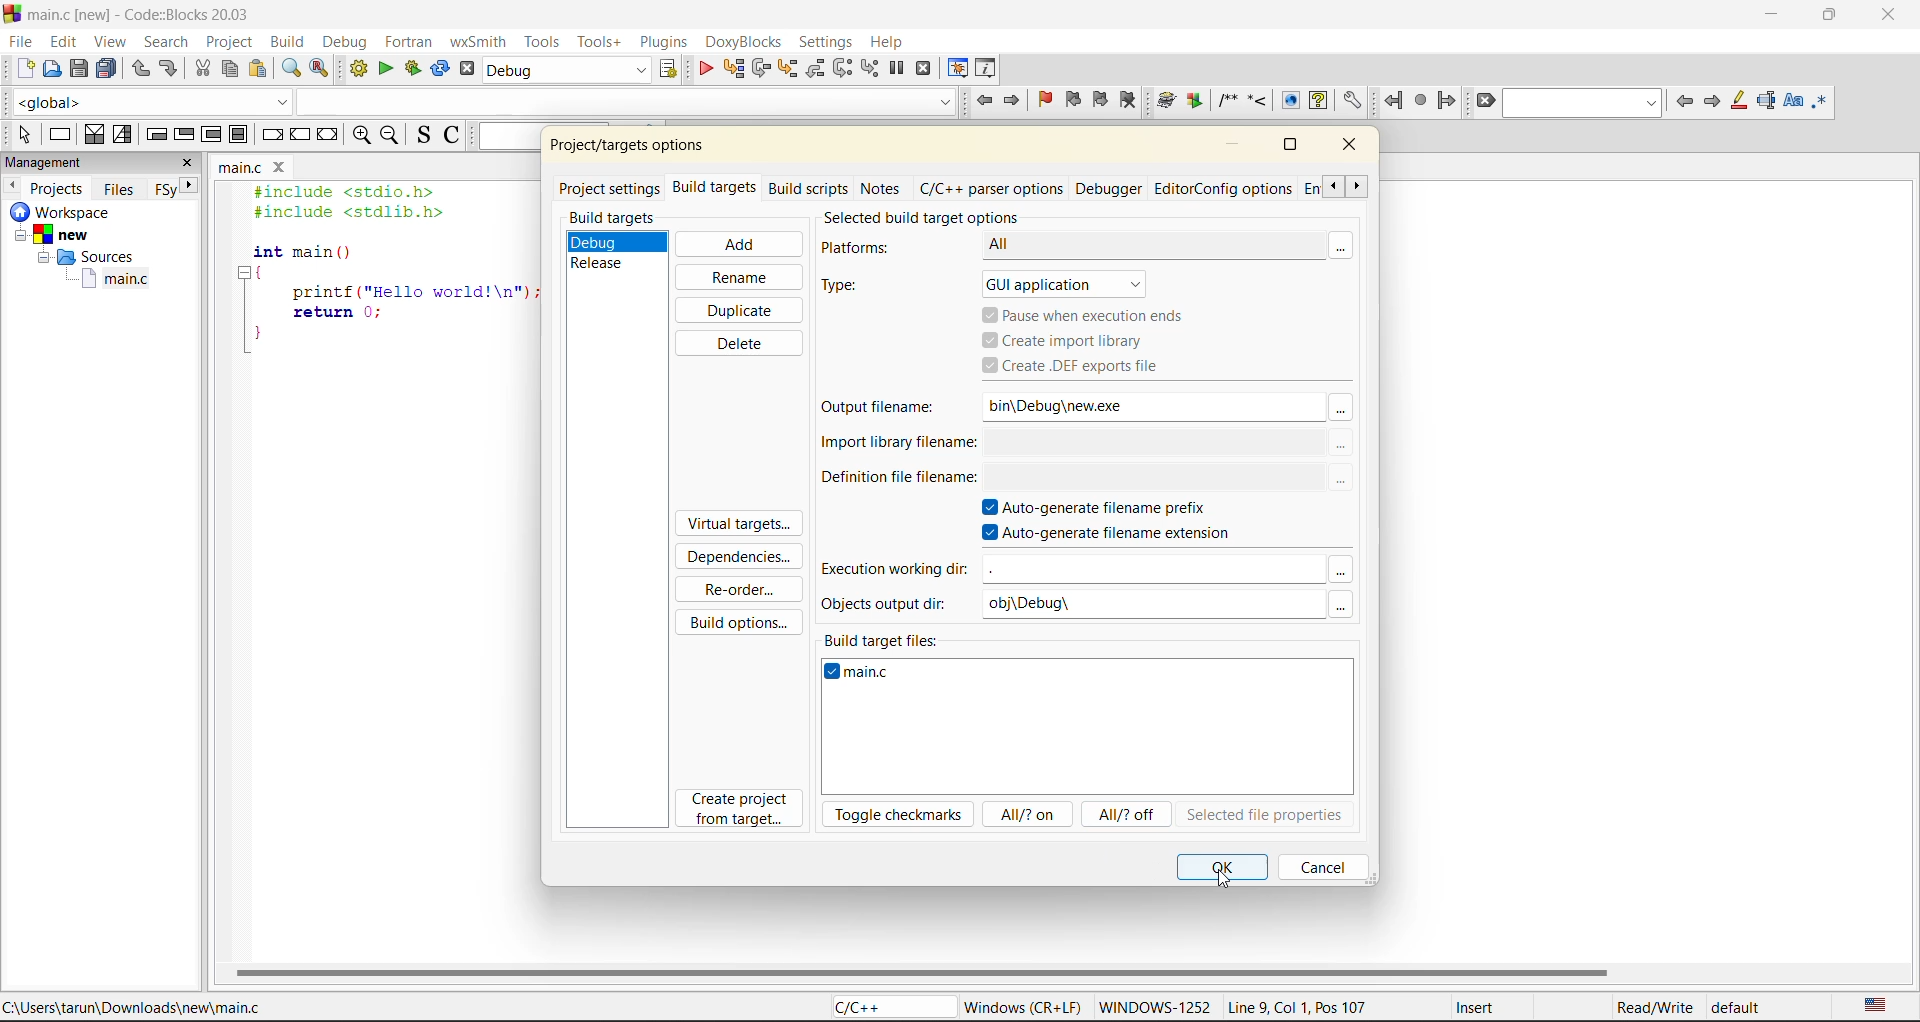 The width and height of the screenshot is (1920, 1022). Describe the element at coordinates (83, 256) in the screenshot. I see `Sources` at that location.